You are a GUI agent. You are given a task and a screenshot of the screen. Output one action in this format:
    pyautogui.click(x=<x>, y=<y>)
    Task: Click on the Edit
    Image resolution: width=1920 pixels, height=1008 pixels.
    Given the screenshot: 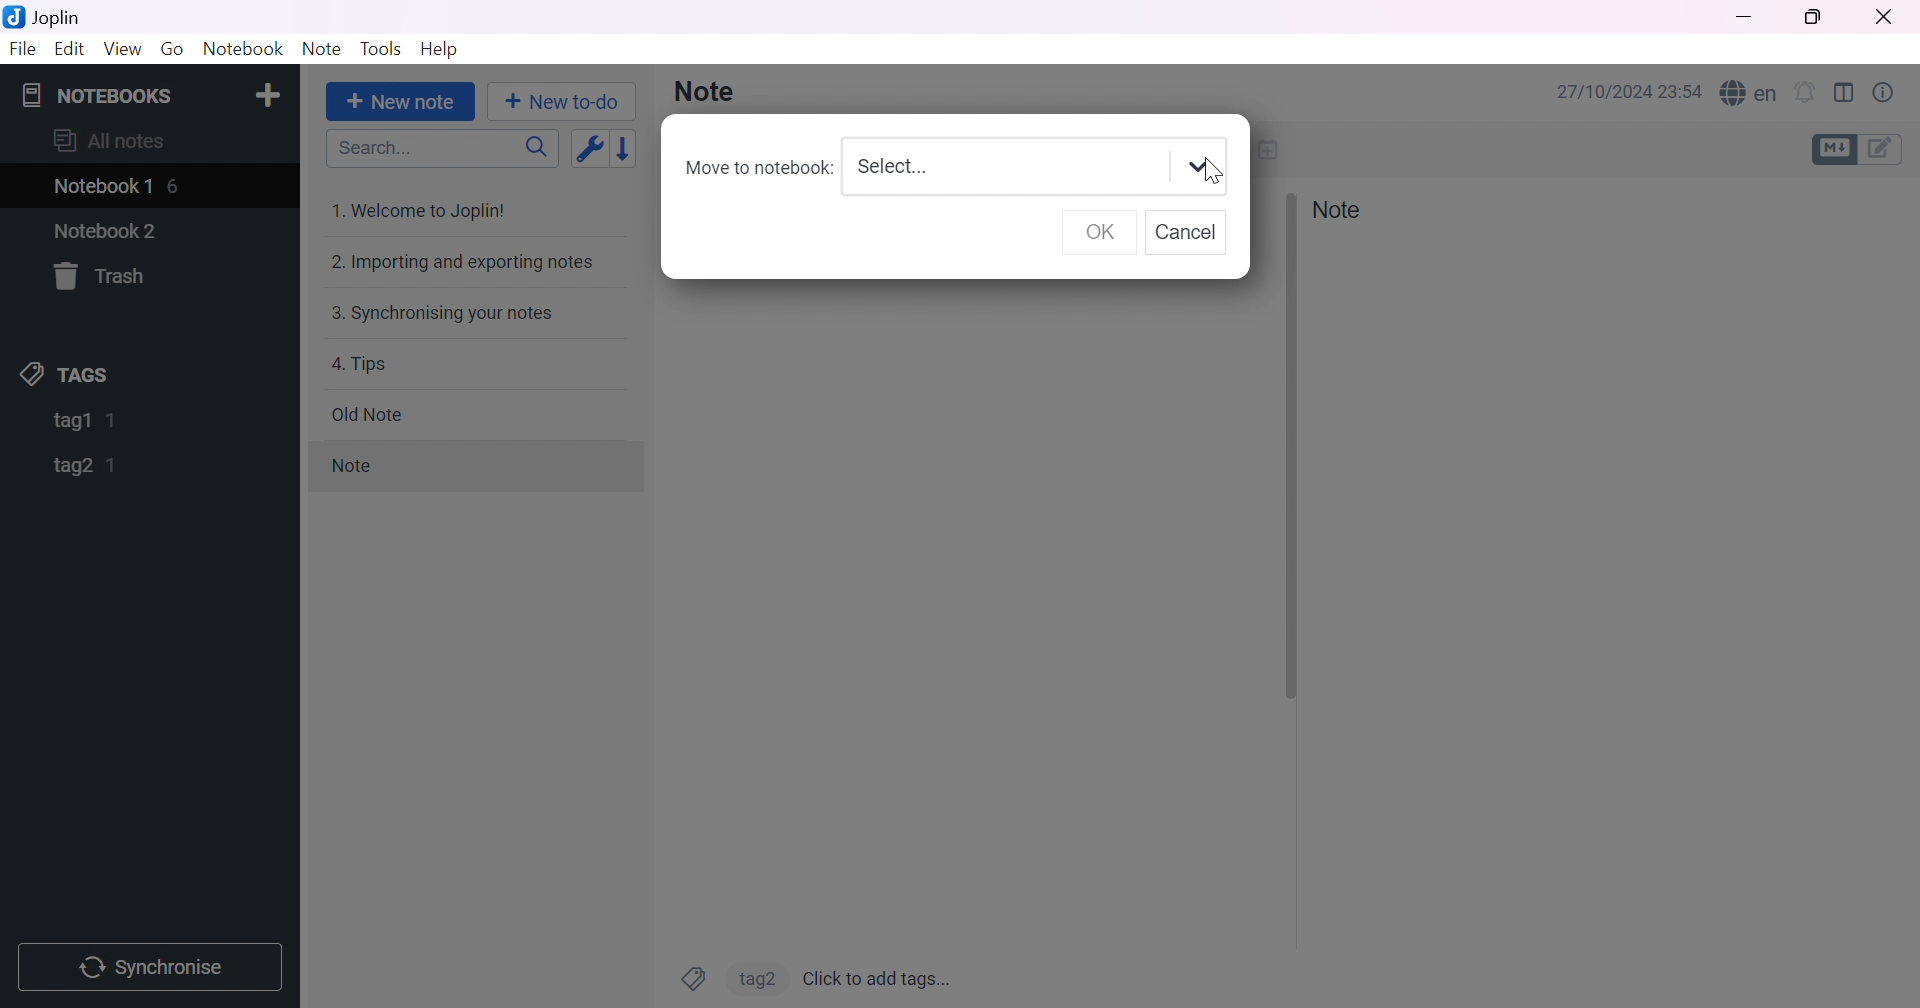 What is the action you would take?
    pyautogui.click(x=71, y=52)
    